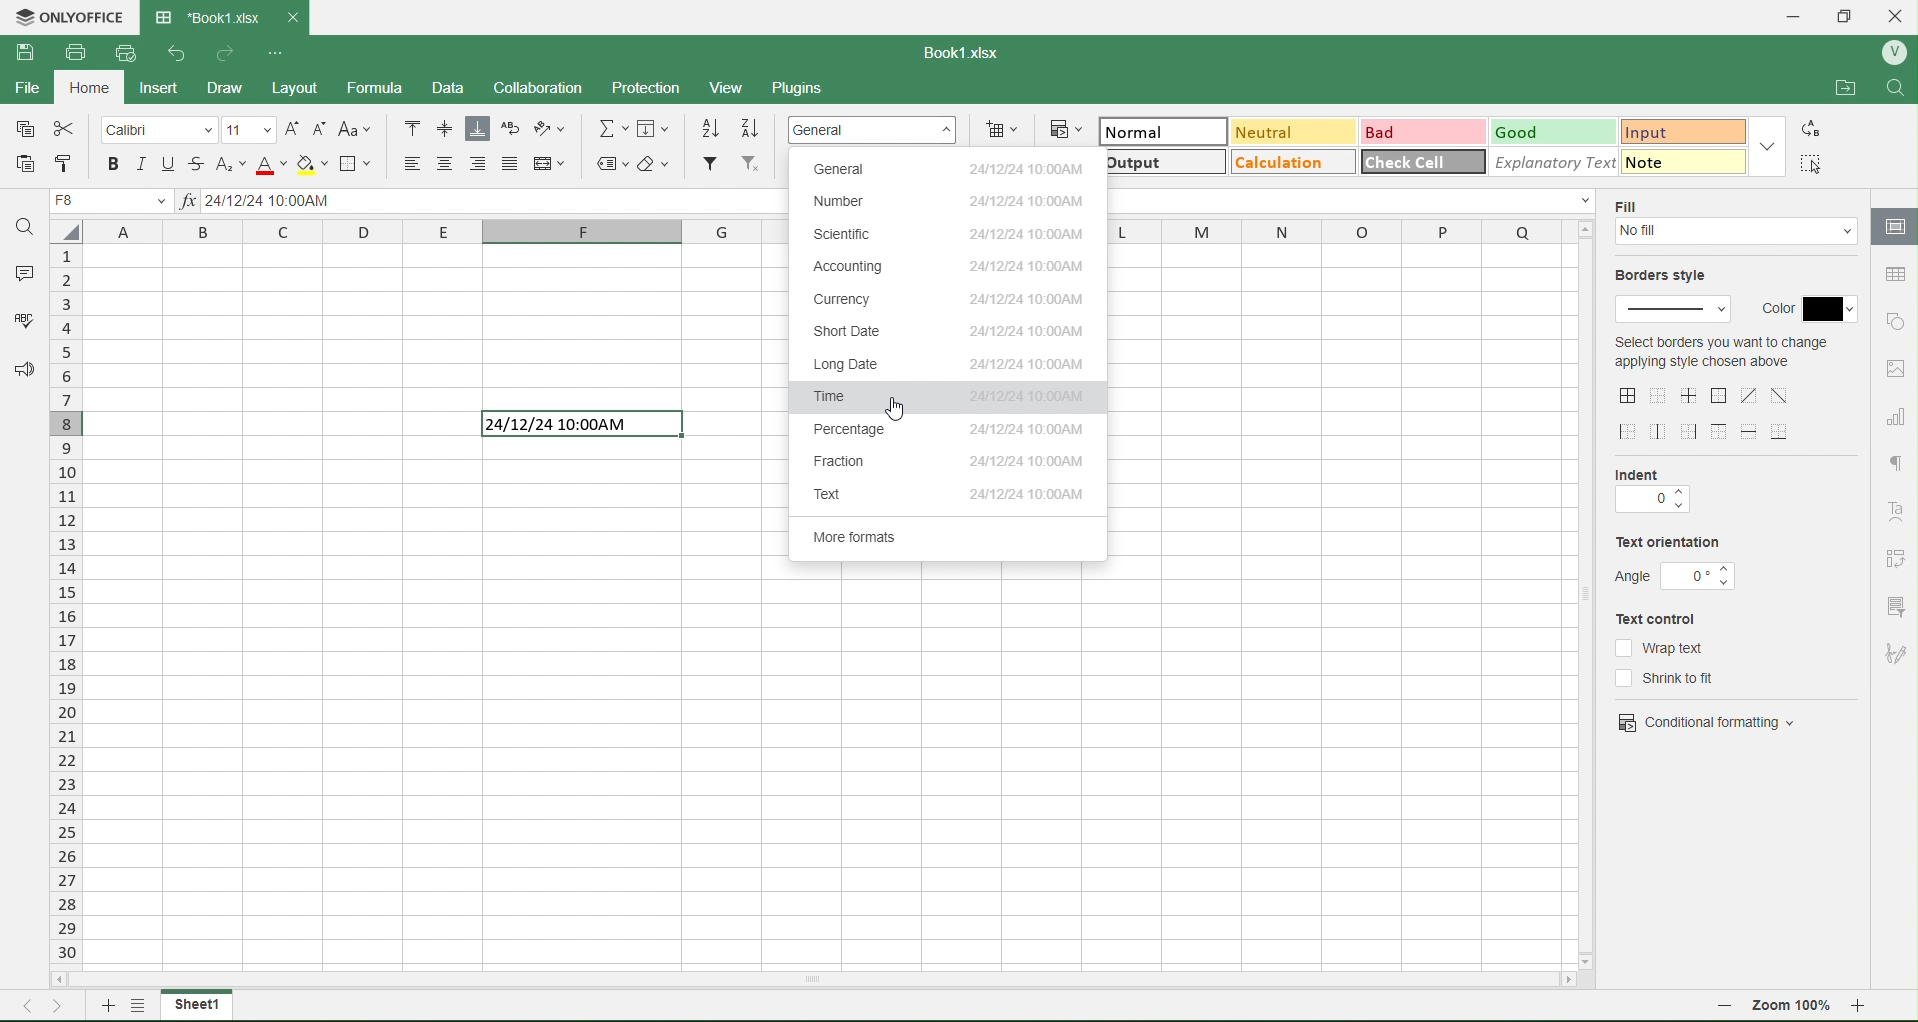 The image size is (1918, 1022). Describe the element at coordinates (1138, 132) in the screenshot. I see `normal` at that location.